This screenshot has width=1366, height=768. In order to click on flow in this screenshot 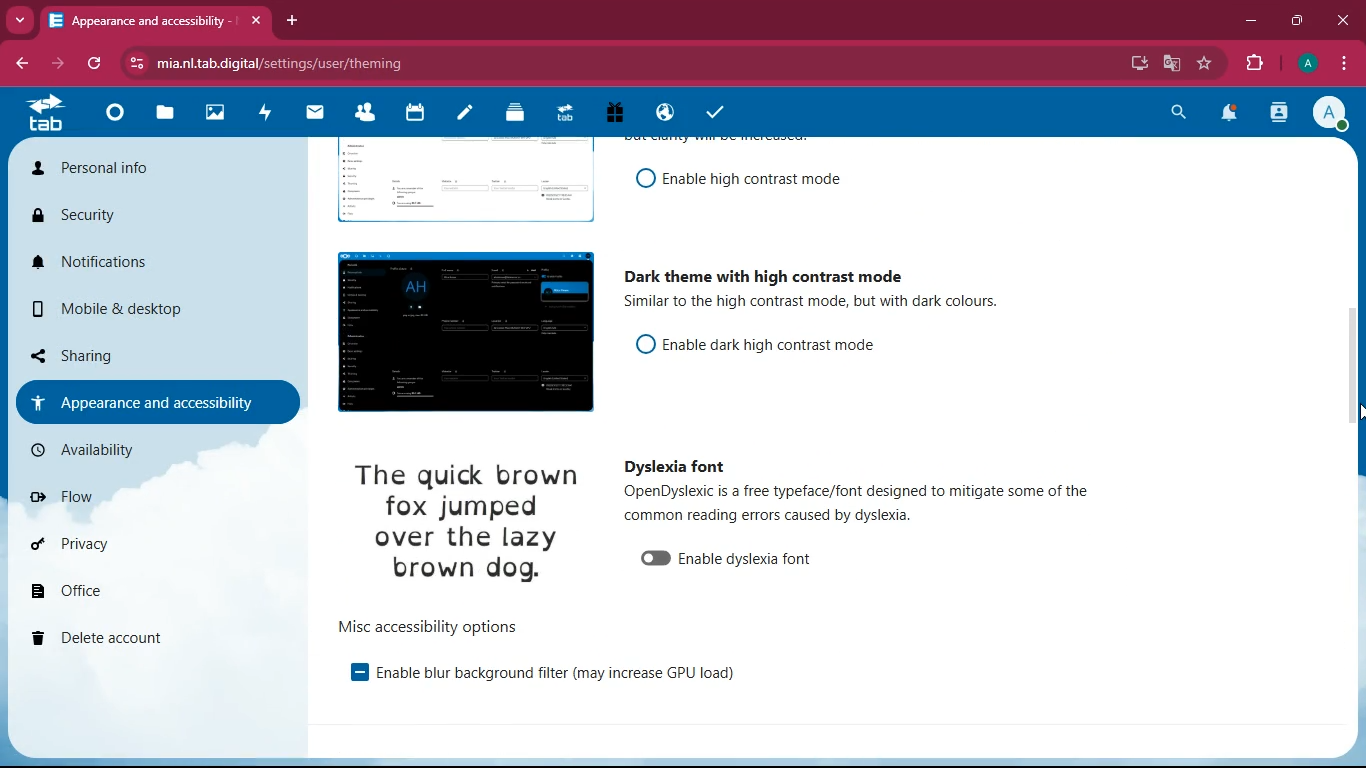, I will do `click(110, 495)`.